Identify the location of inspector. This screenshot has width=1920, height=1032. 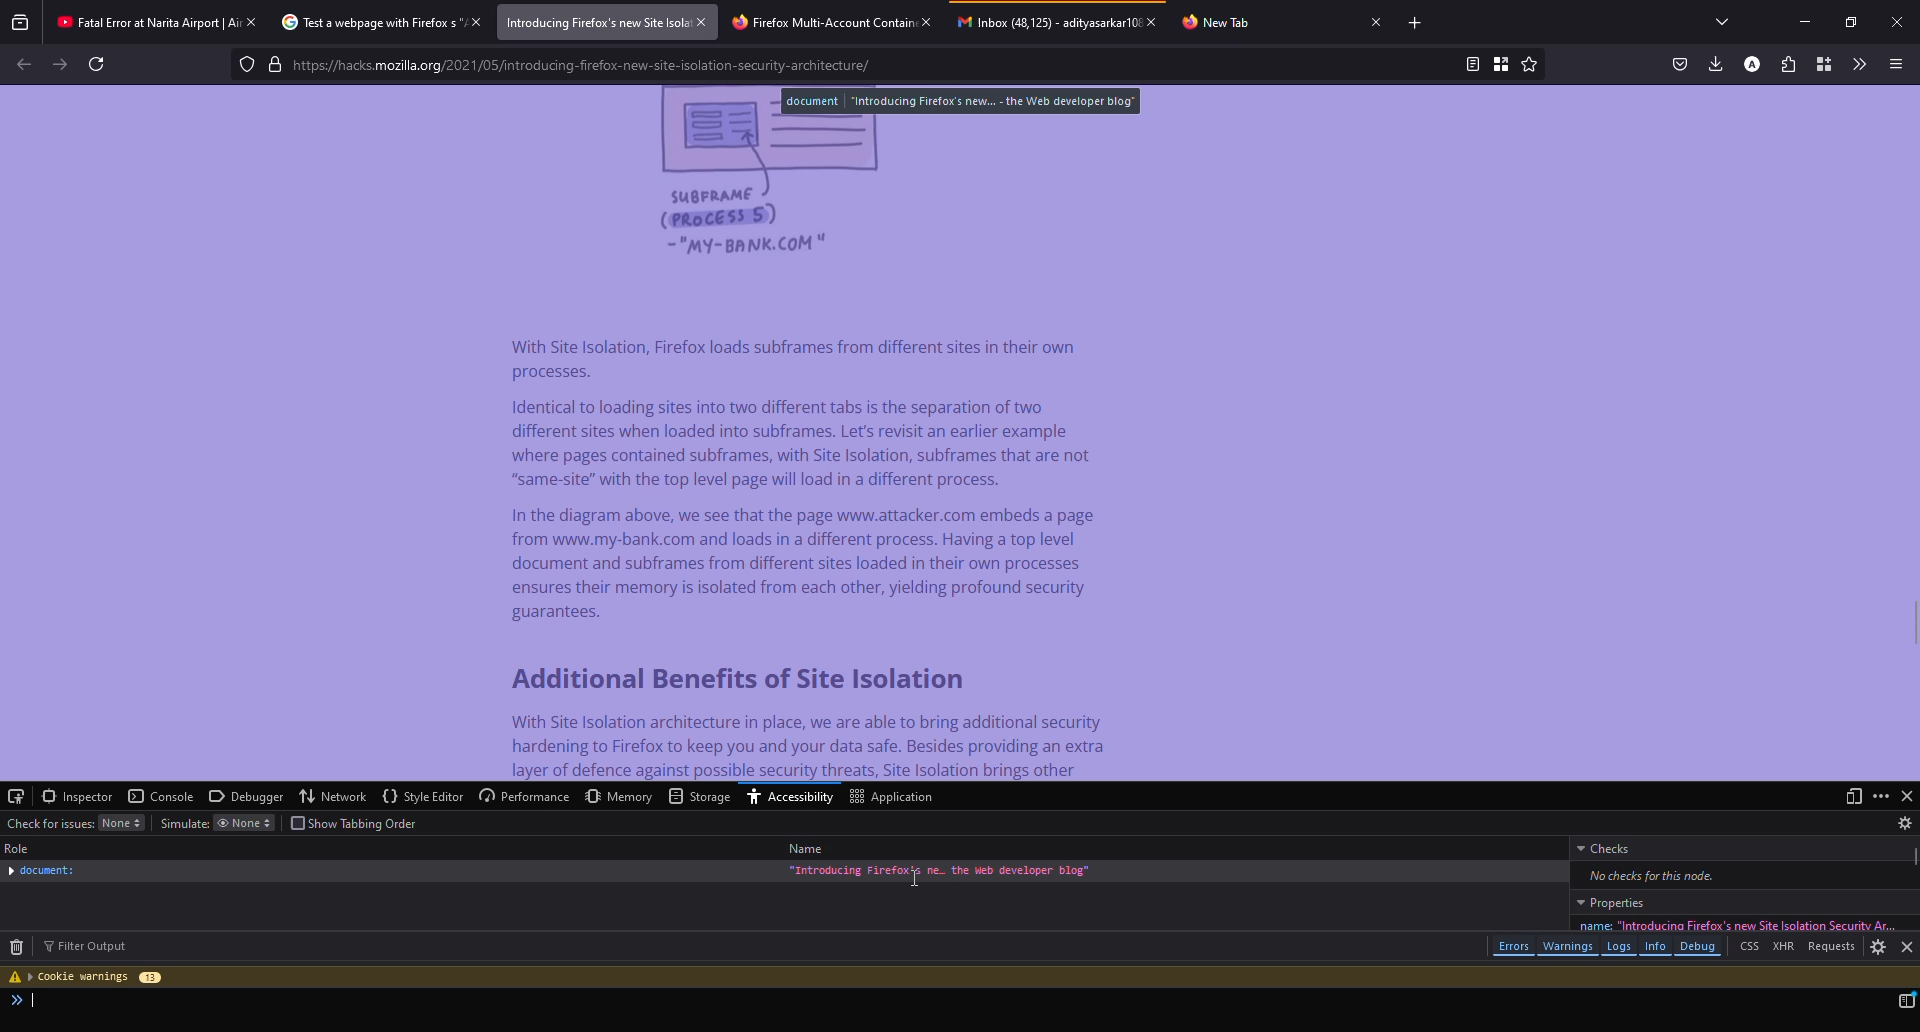
(76, 796).